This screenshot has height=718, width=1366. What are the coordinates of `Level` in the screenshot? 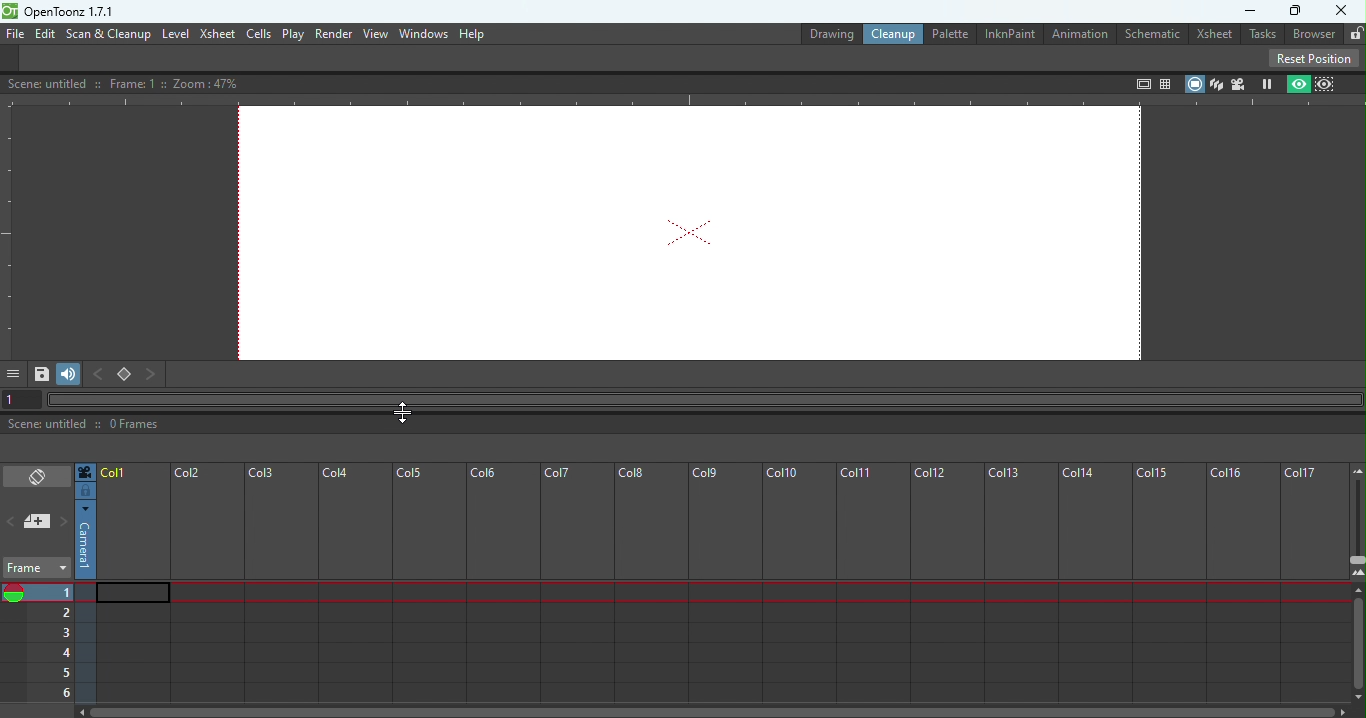 It's located at (176, 33).